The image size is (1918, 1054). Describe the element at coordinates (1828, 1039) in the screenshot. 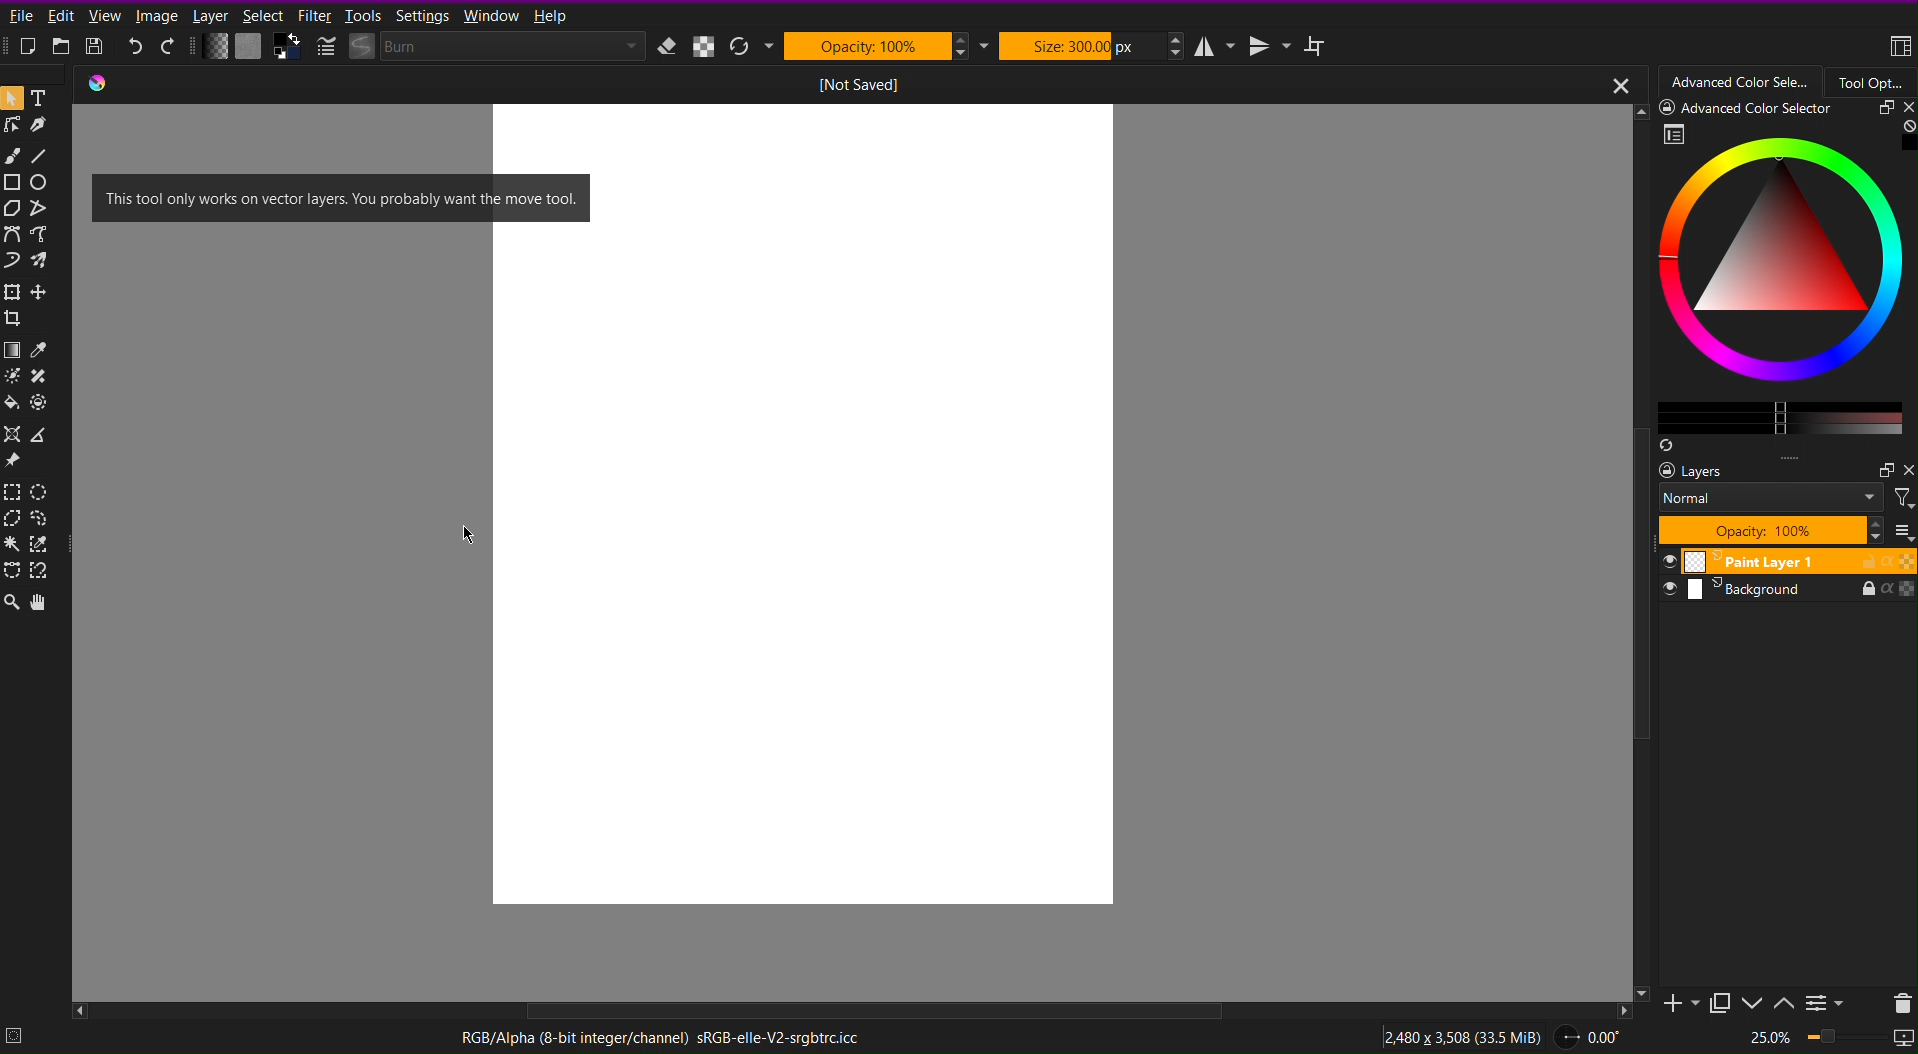

I see `Zoom` at that location.